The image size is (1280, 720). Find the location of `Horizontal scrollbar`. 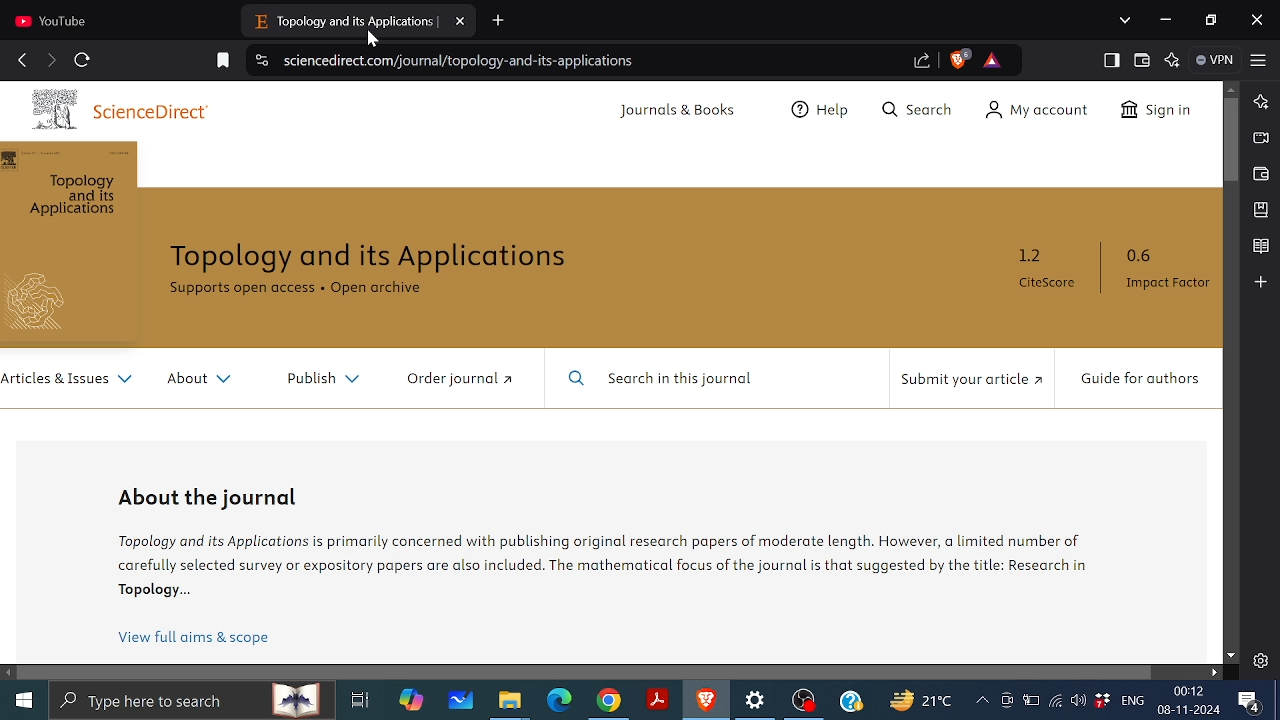

Horizontal scrollbar is located at coordinates (586, 671).